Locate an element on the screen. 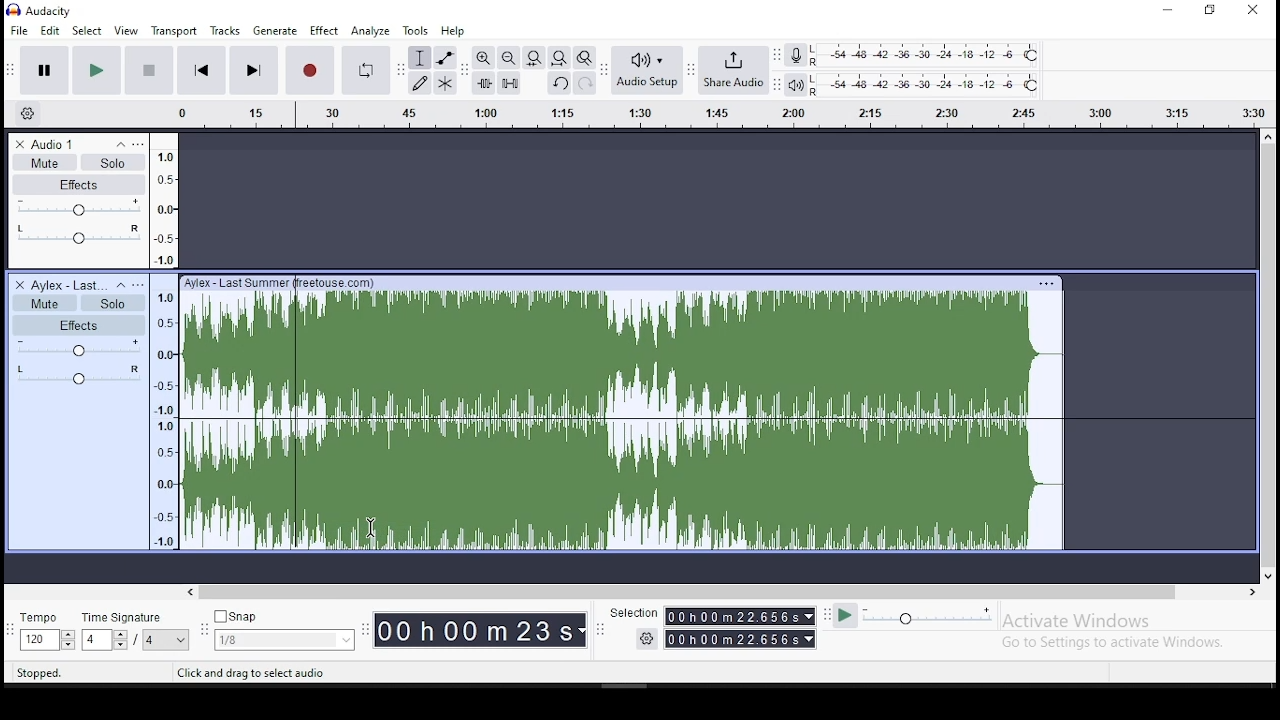 This screenshot has width=1280, height=720. file is located at coordinates (21, 29).